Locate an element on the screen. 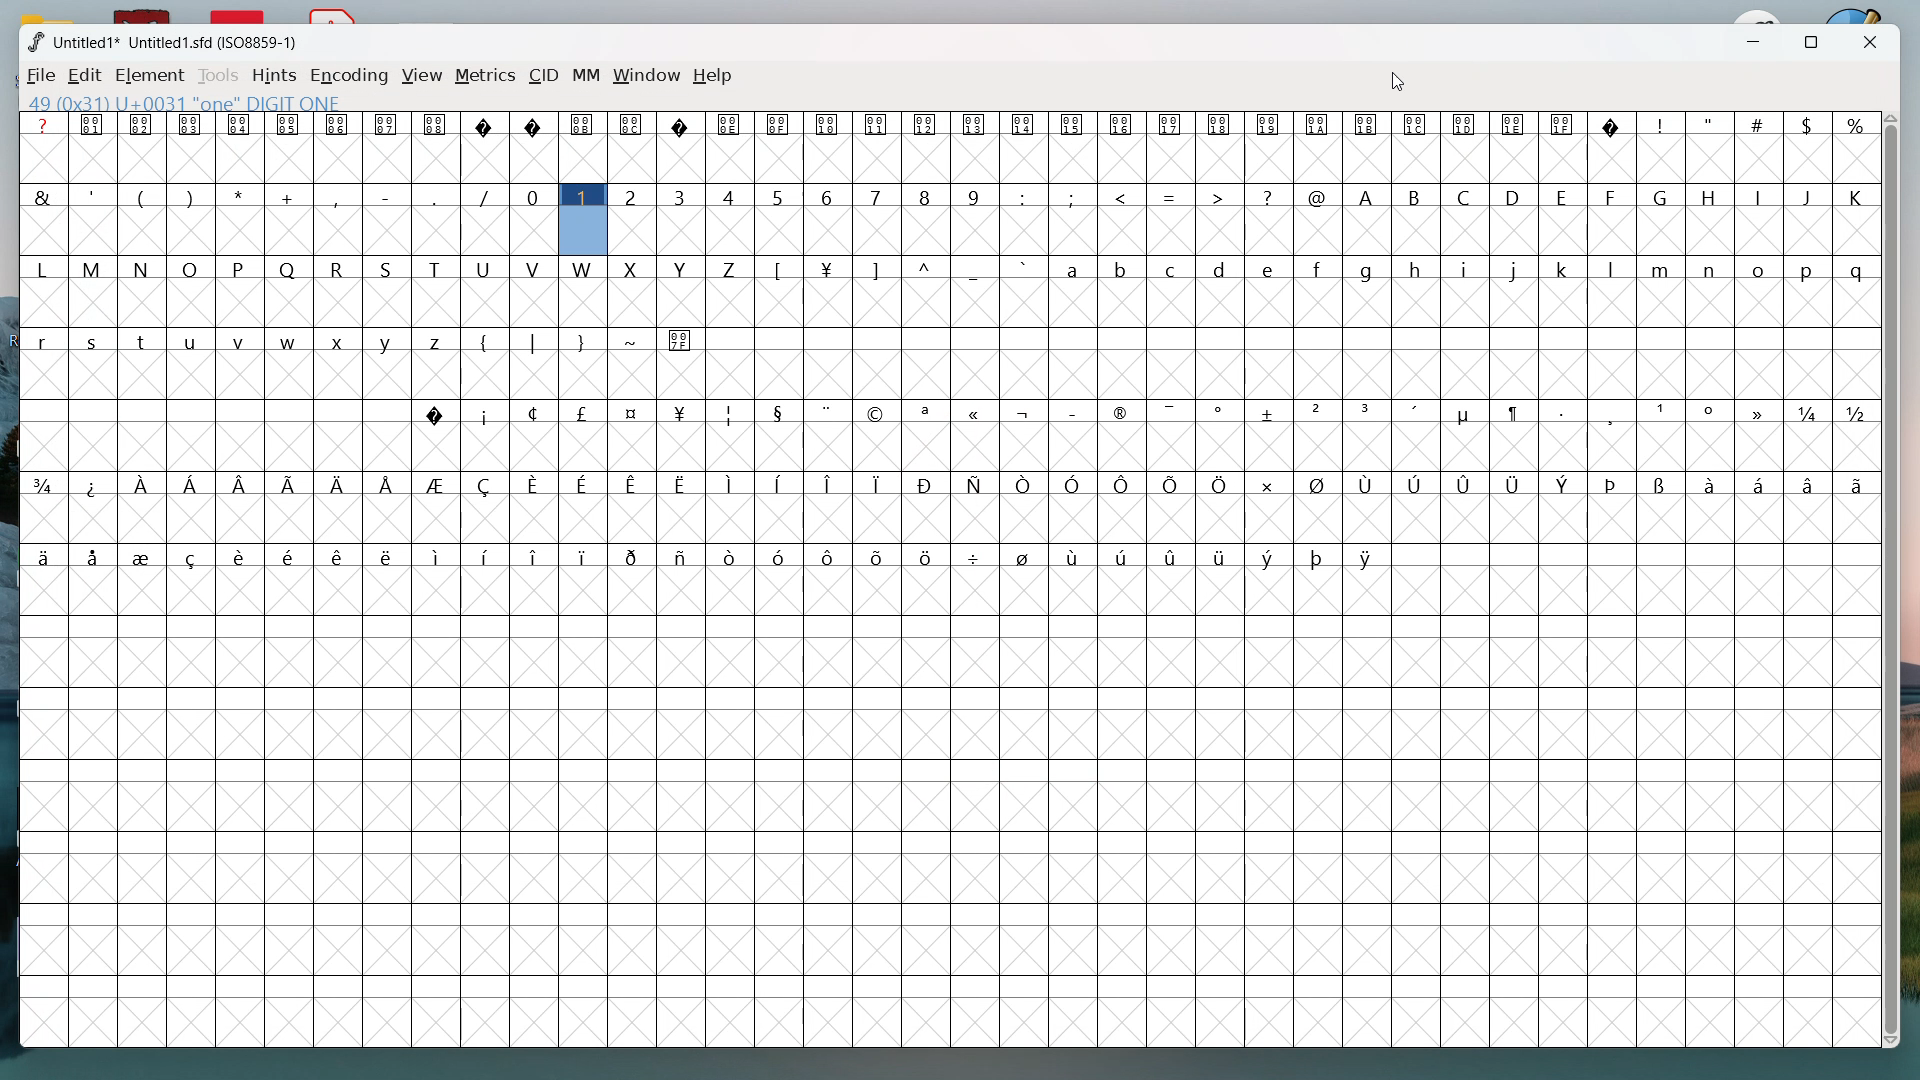  metrics is located at coordinates (486, 76).